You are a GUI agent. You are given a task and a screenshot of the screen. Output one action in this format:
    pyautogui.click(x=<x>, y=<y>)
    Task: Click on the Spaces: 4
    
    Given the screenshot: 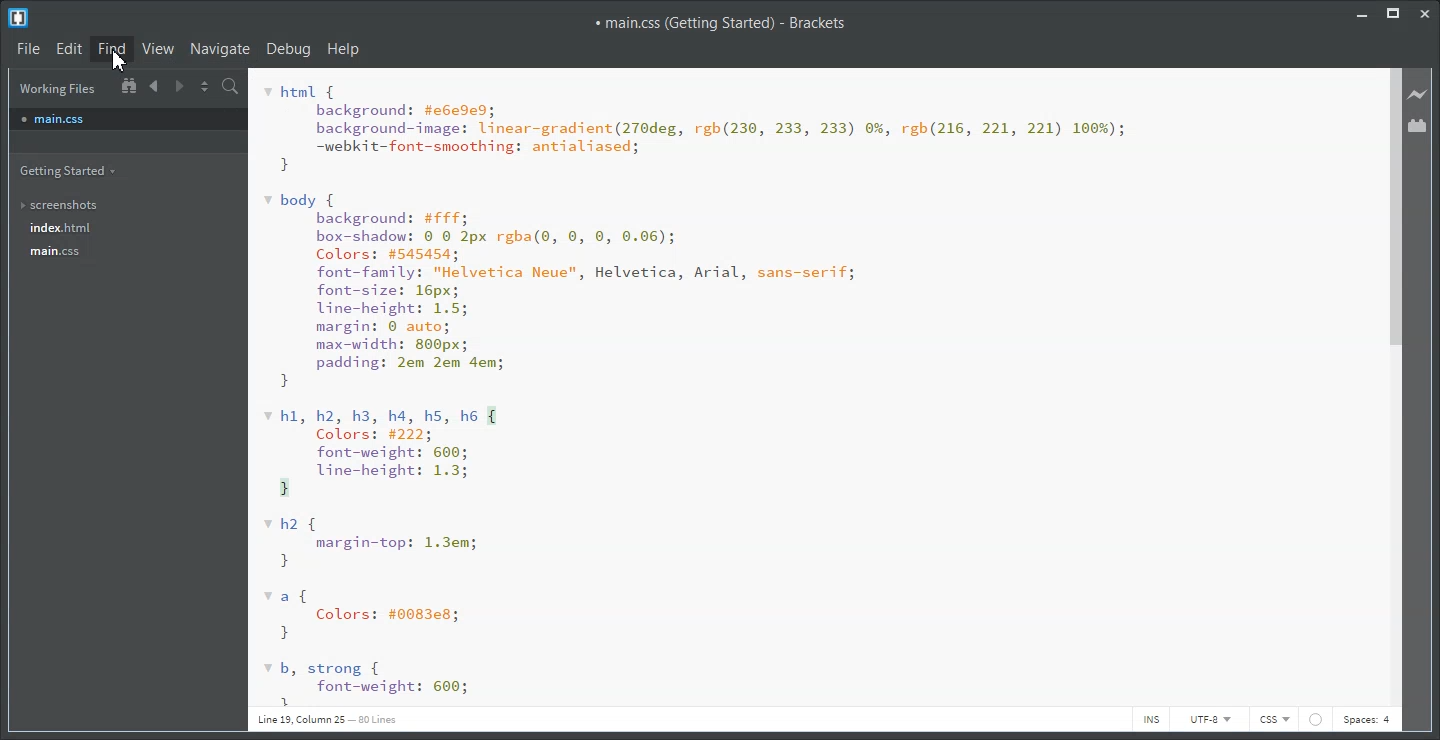 What is the action you would take?
    pyautogui.click(x=1367, y=721)
    